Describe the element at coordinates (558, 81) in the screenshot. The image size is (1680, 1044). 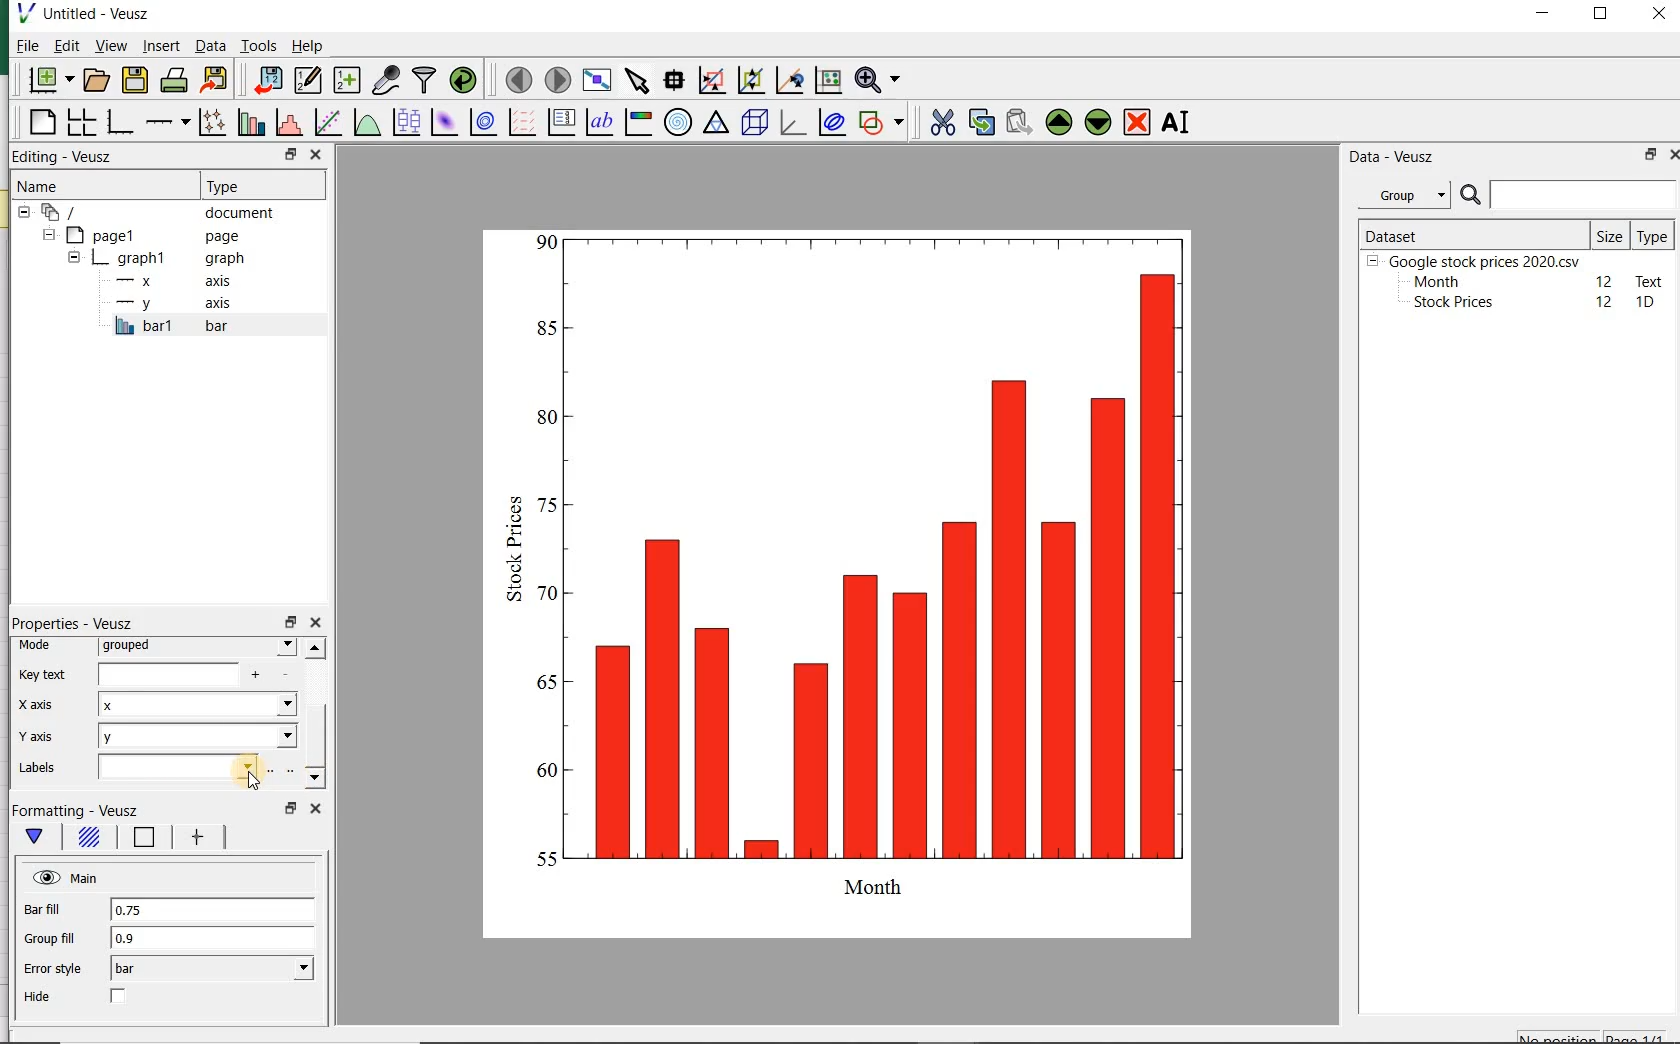
I see `move to the next page` at that location.